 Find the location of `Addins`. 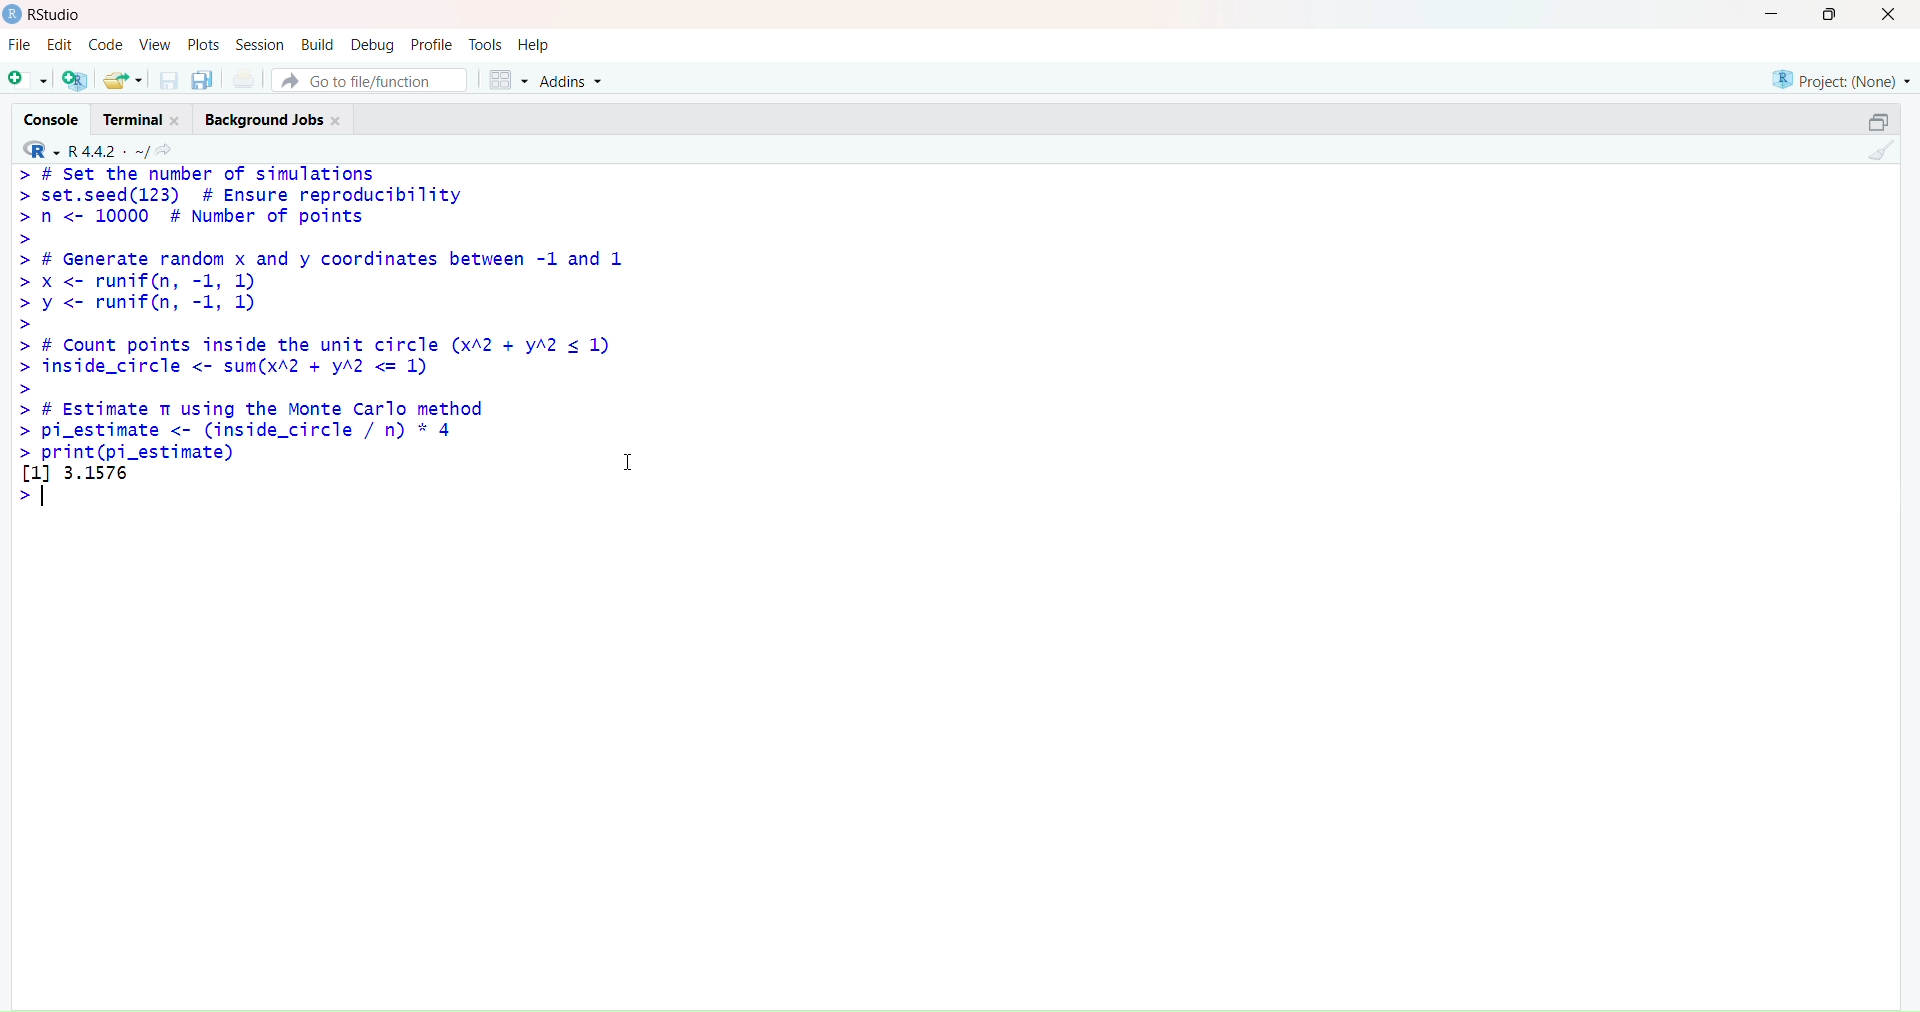

Addins is located at coordinates (574, 78).